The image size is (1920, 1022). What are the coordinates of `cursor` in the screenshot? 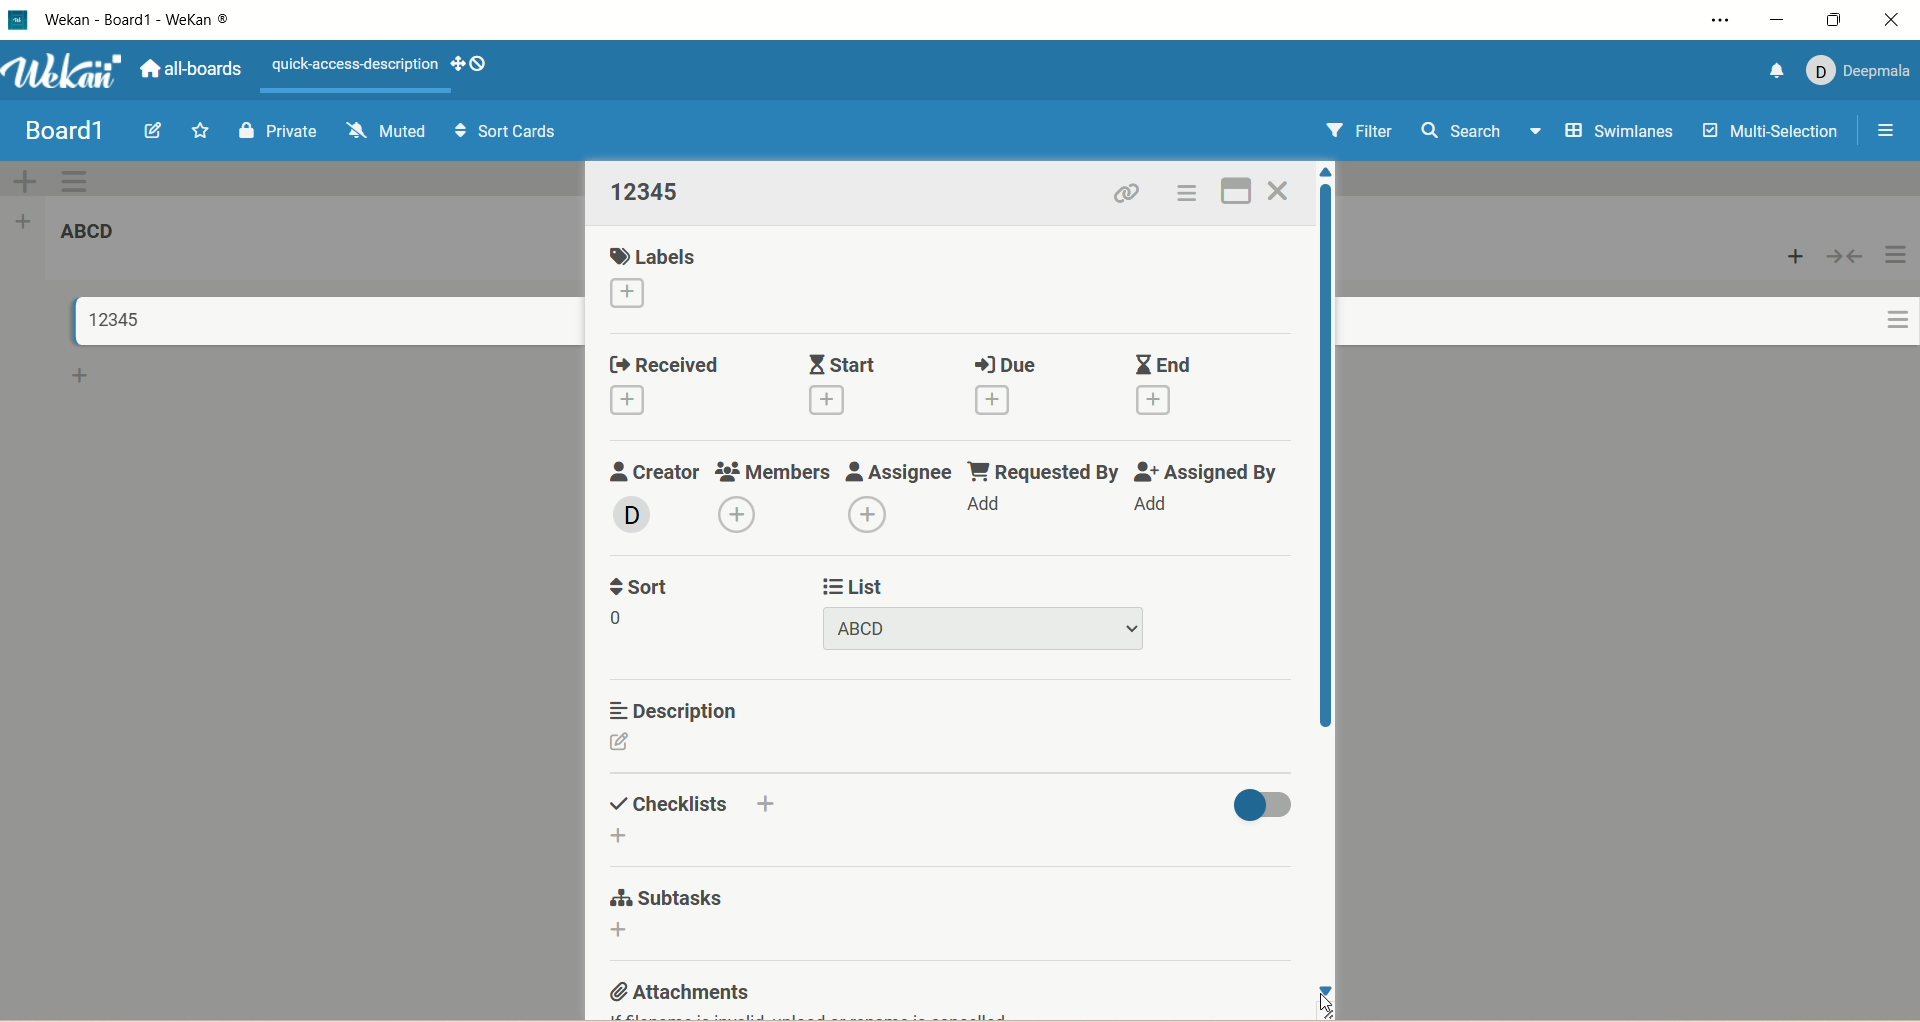 It's located at (1333, 1007).